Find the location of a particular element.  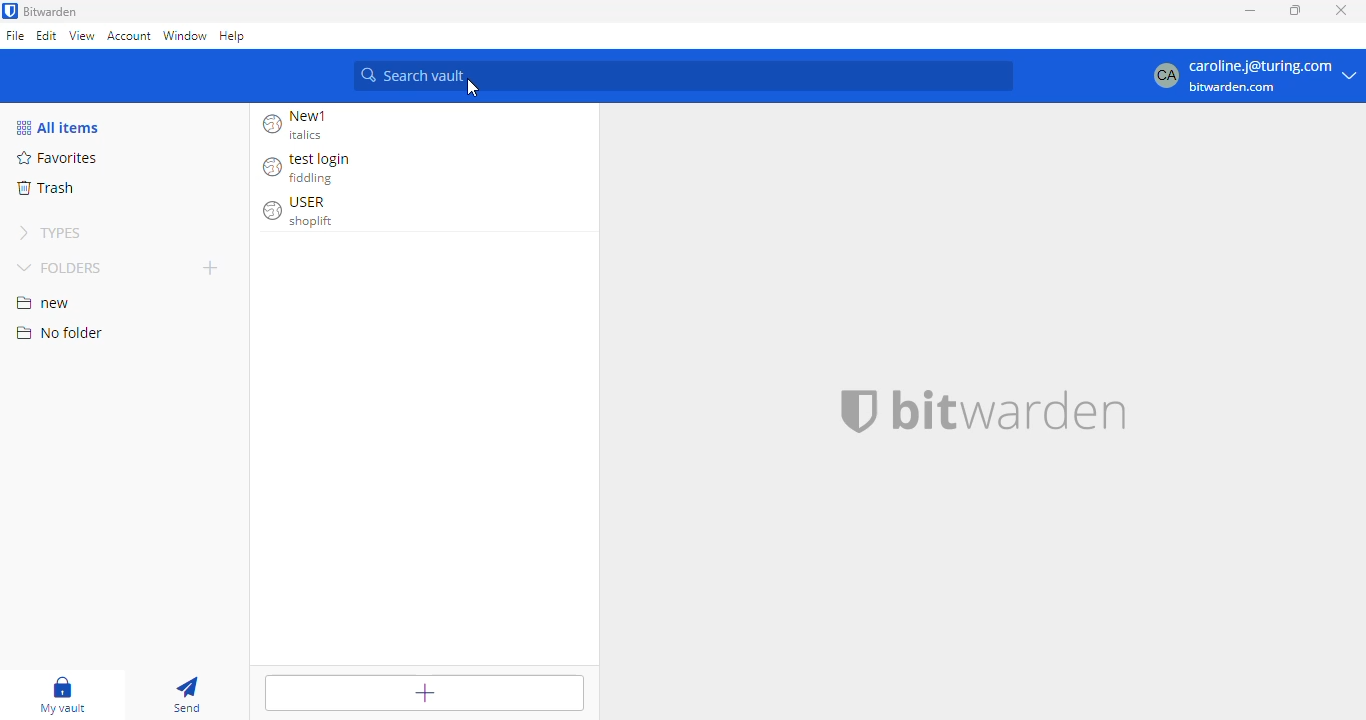

test login   fiddling is located at coordinates (313, 168).